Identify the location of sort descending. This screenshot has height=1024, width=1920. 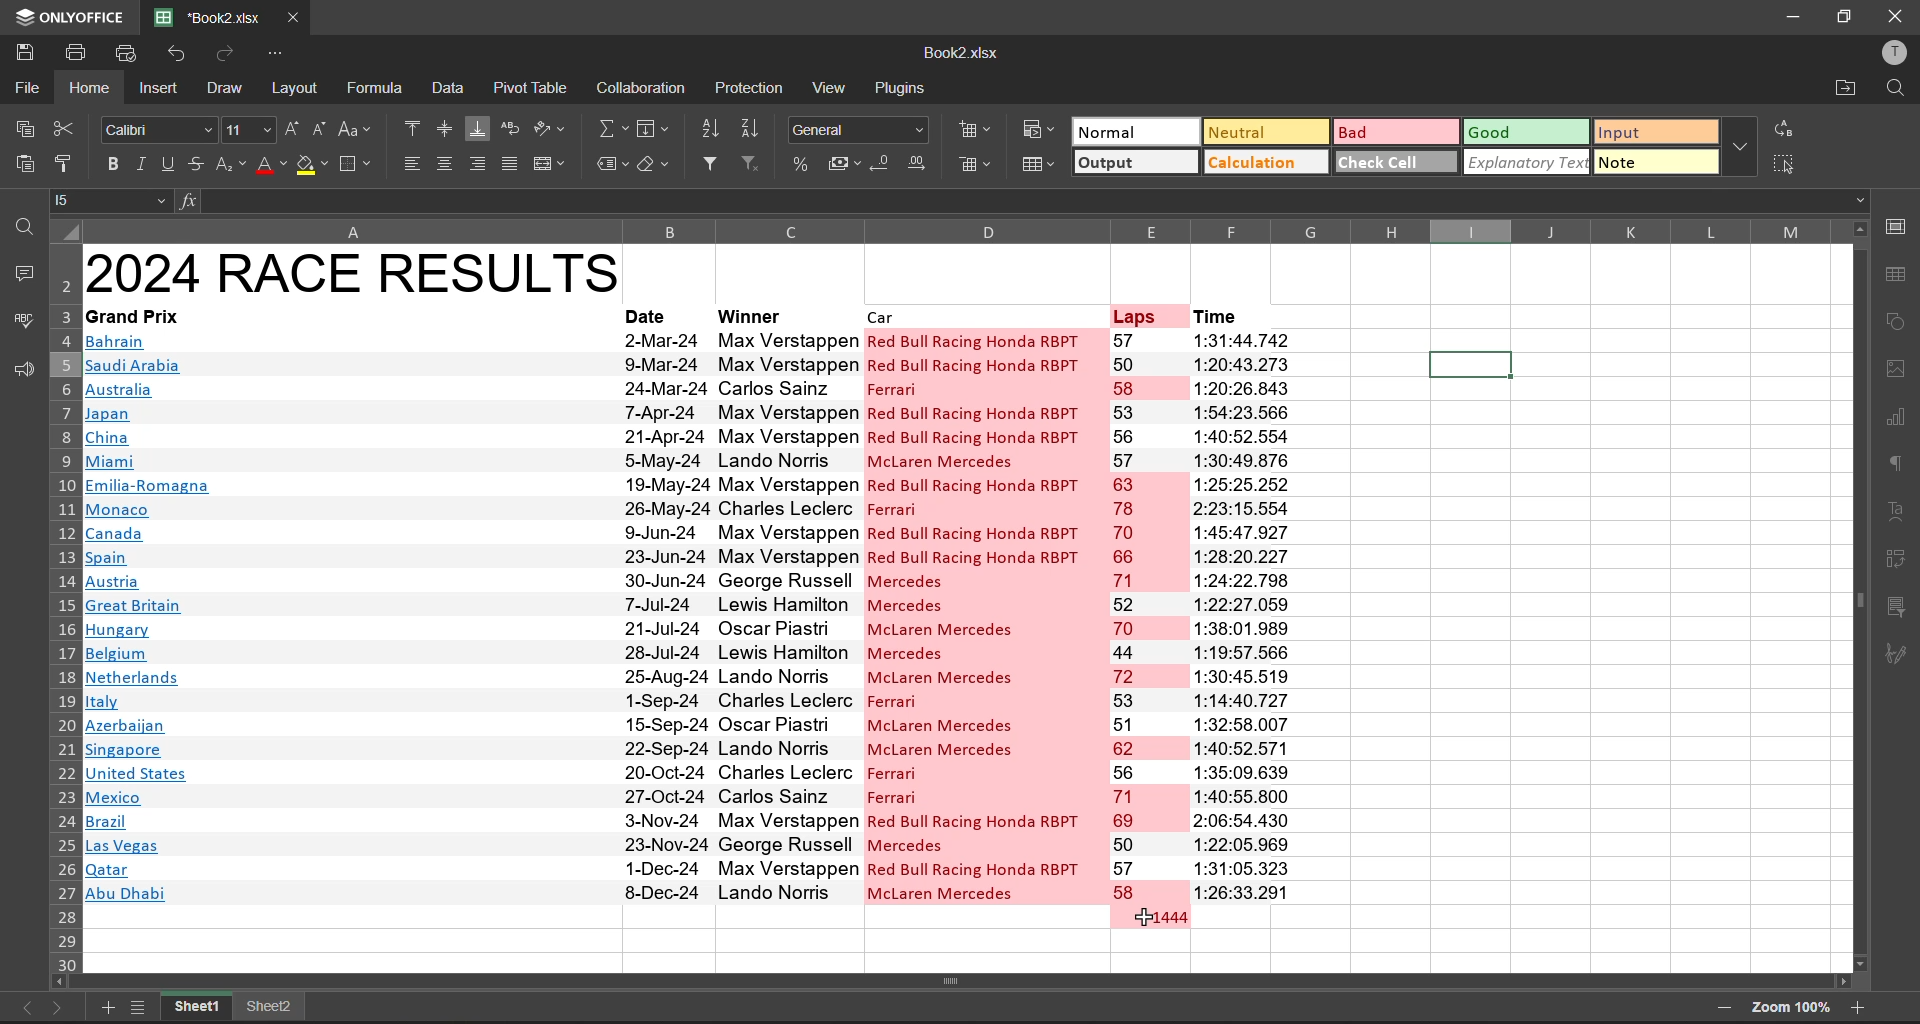
(756, 127).